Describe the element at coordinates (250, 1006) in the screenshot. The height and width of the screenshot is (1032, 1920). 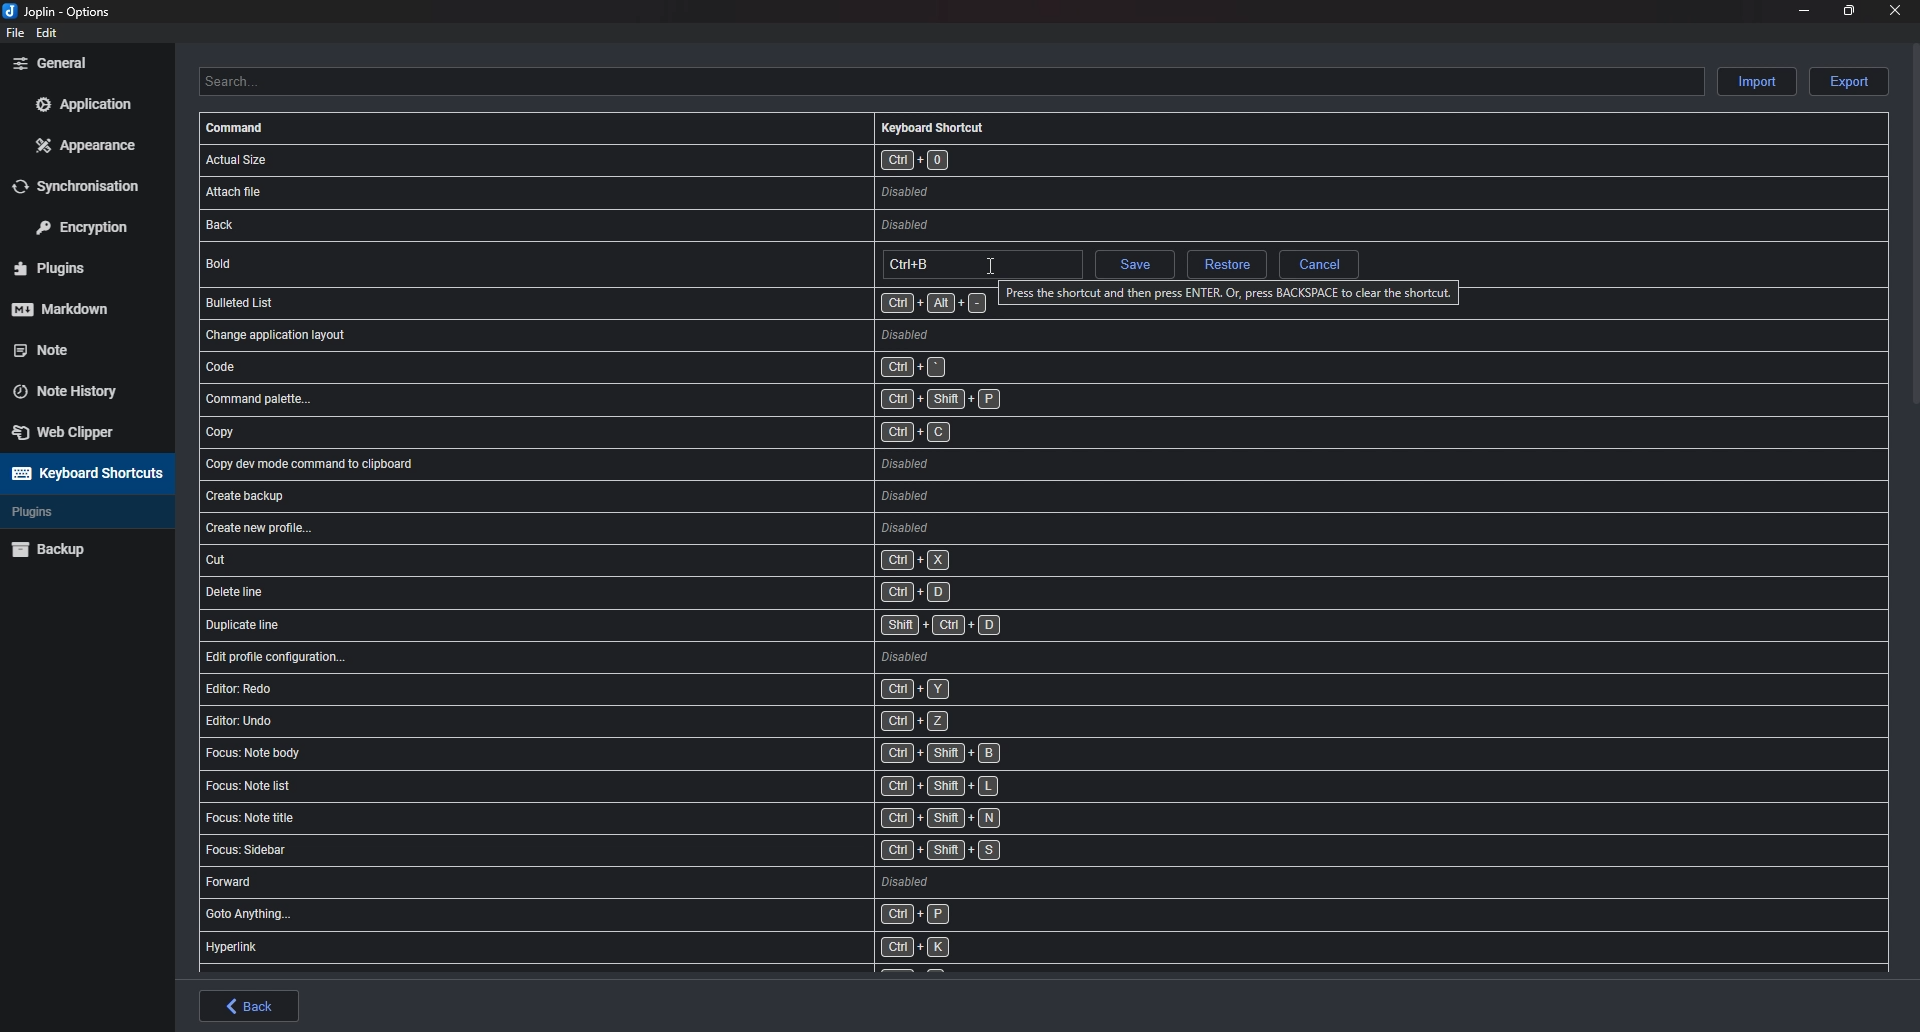
I see `back` at that location.